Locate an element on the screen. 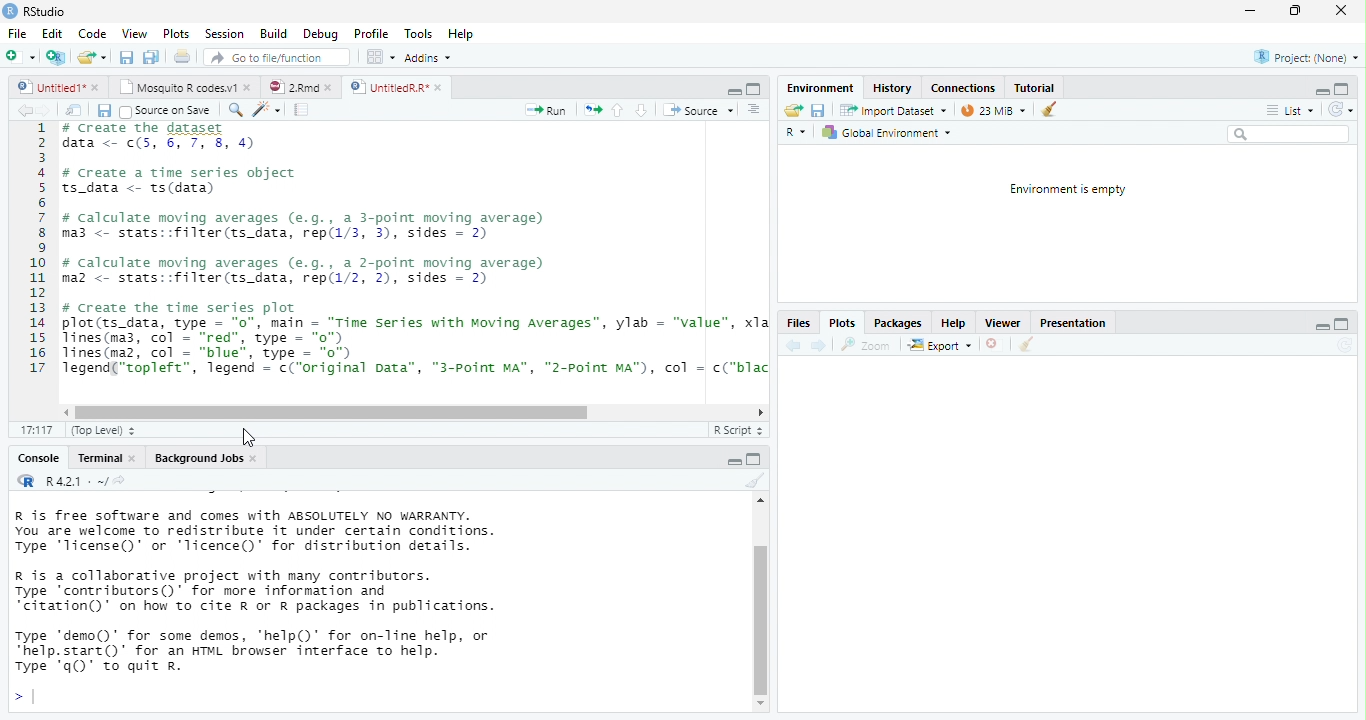 The width and height of the screenshot is (1366, 720). close is located at coordinates (995, 346).